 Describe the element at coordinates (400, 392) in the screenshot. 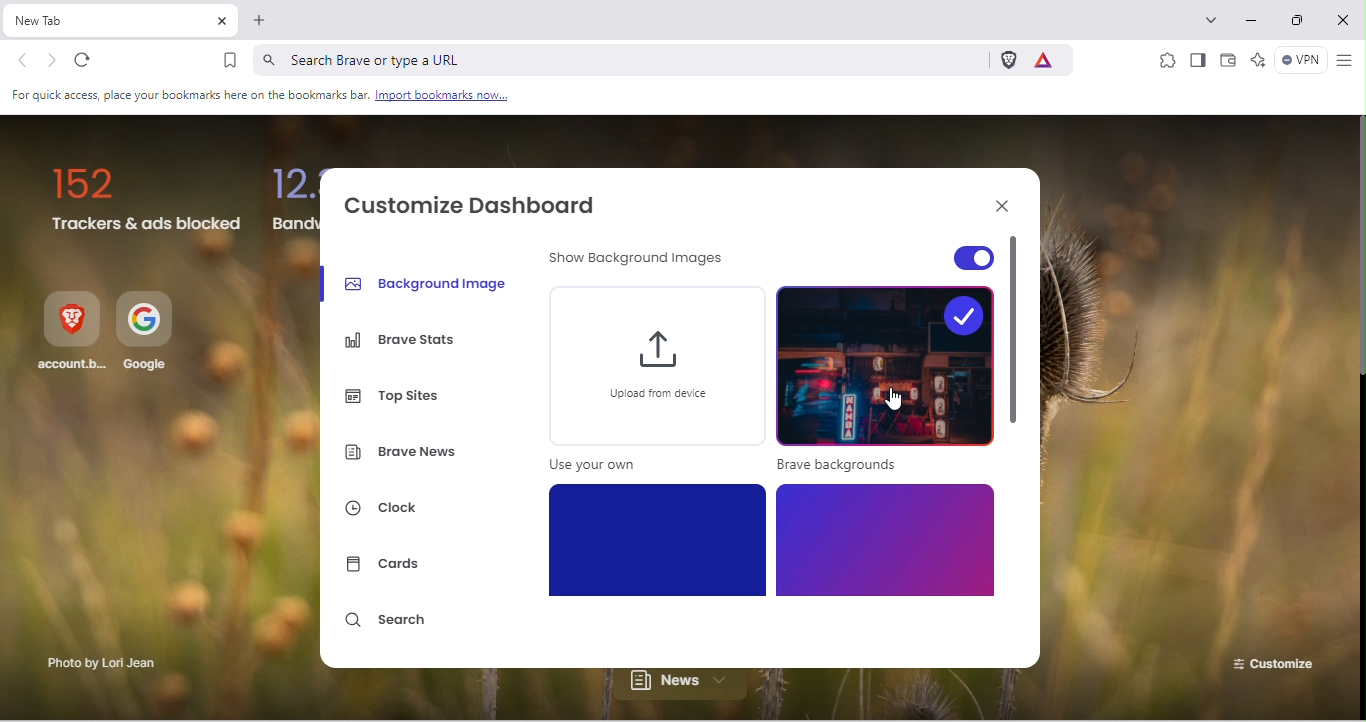

I see `Top sites` at that location.